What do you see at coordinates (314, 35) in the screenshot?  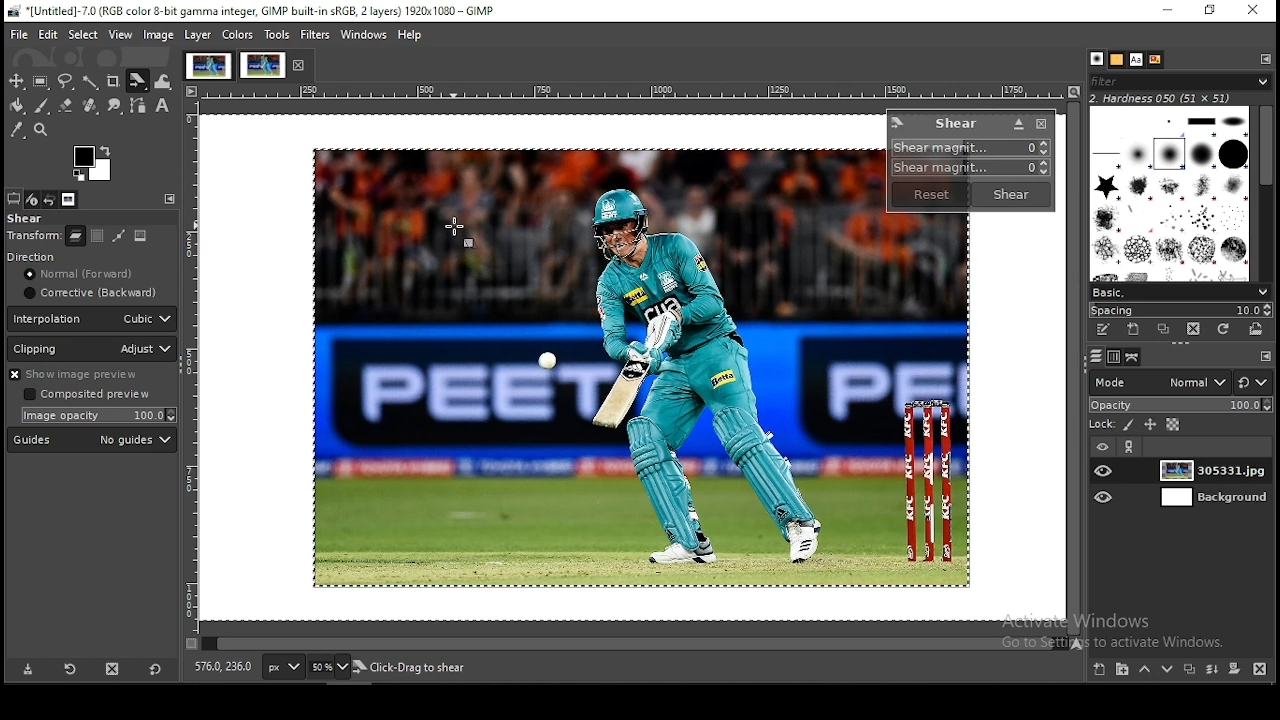 I see `filters` at bounding box center [314, 35].